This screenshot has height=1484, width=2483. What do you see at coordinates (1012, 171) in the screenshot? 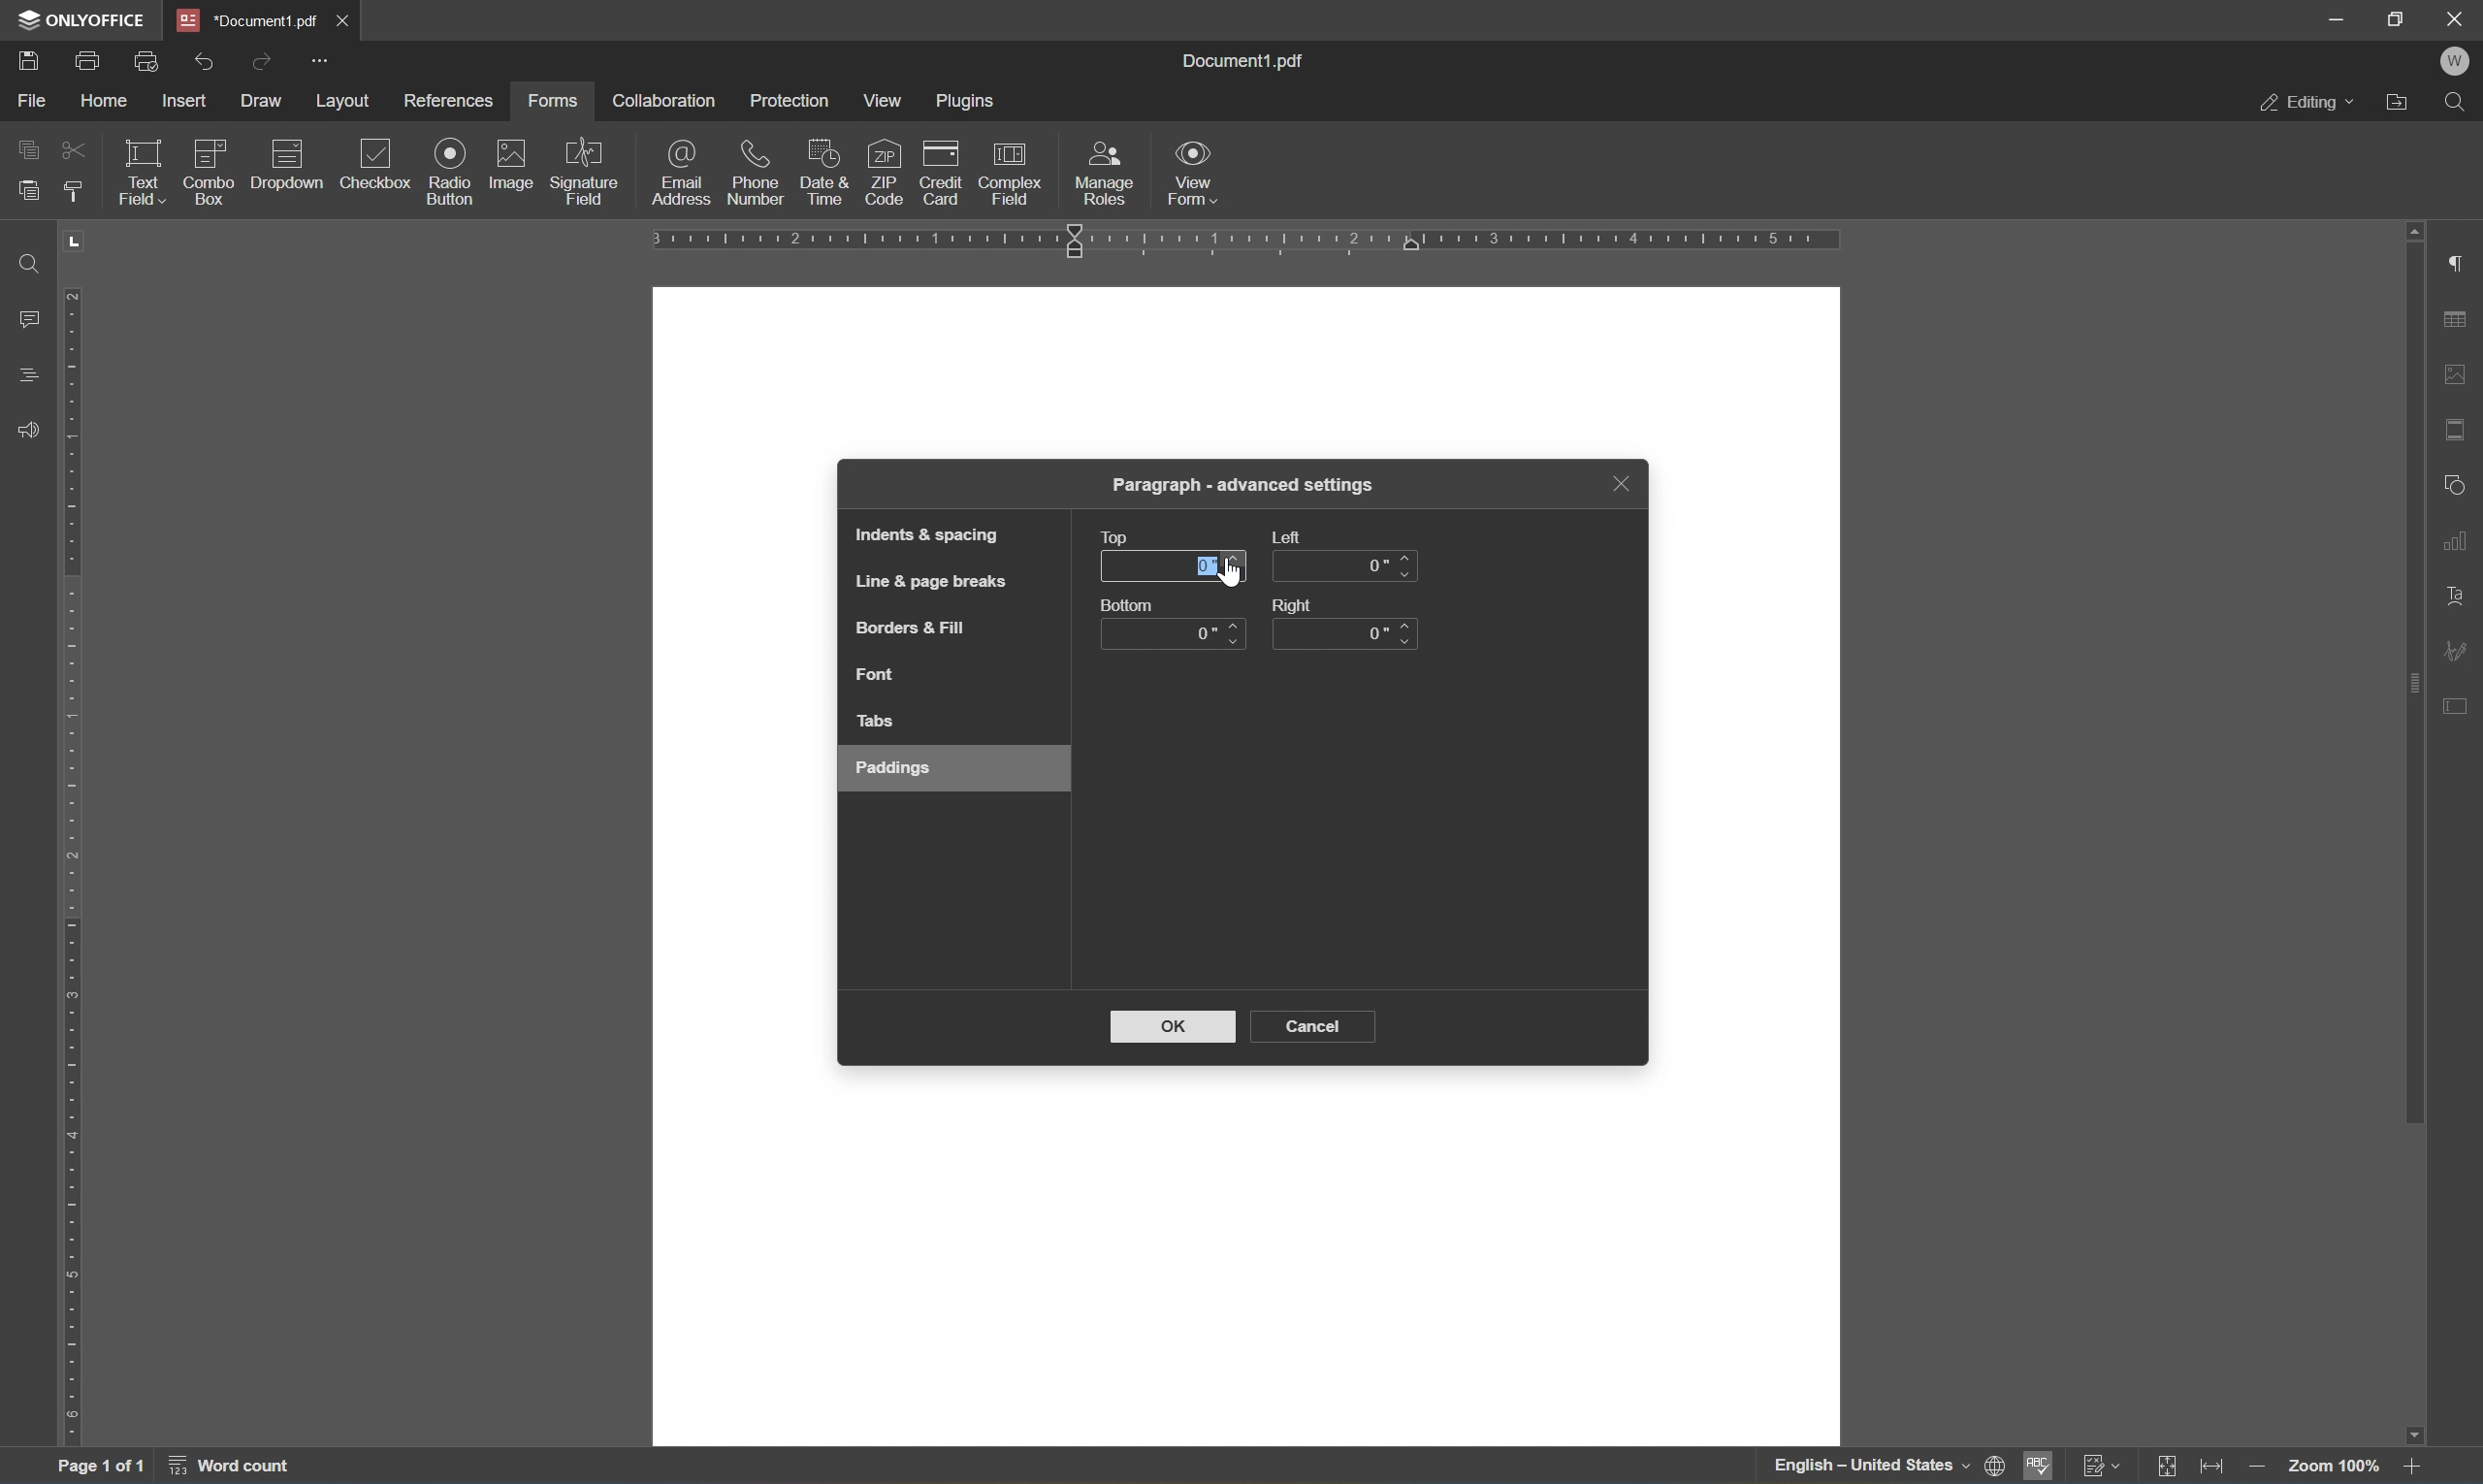
I see `complex field` at bounding box center [1012, 171].